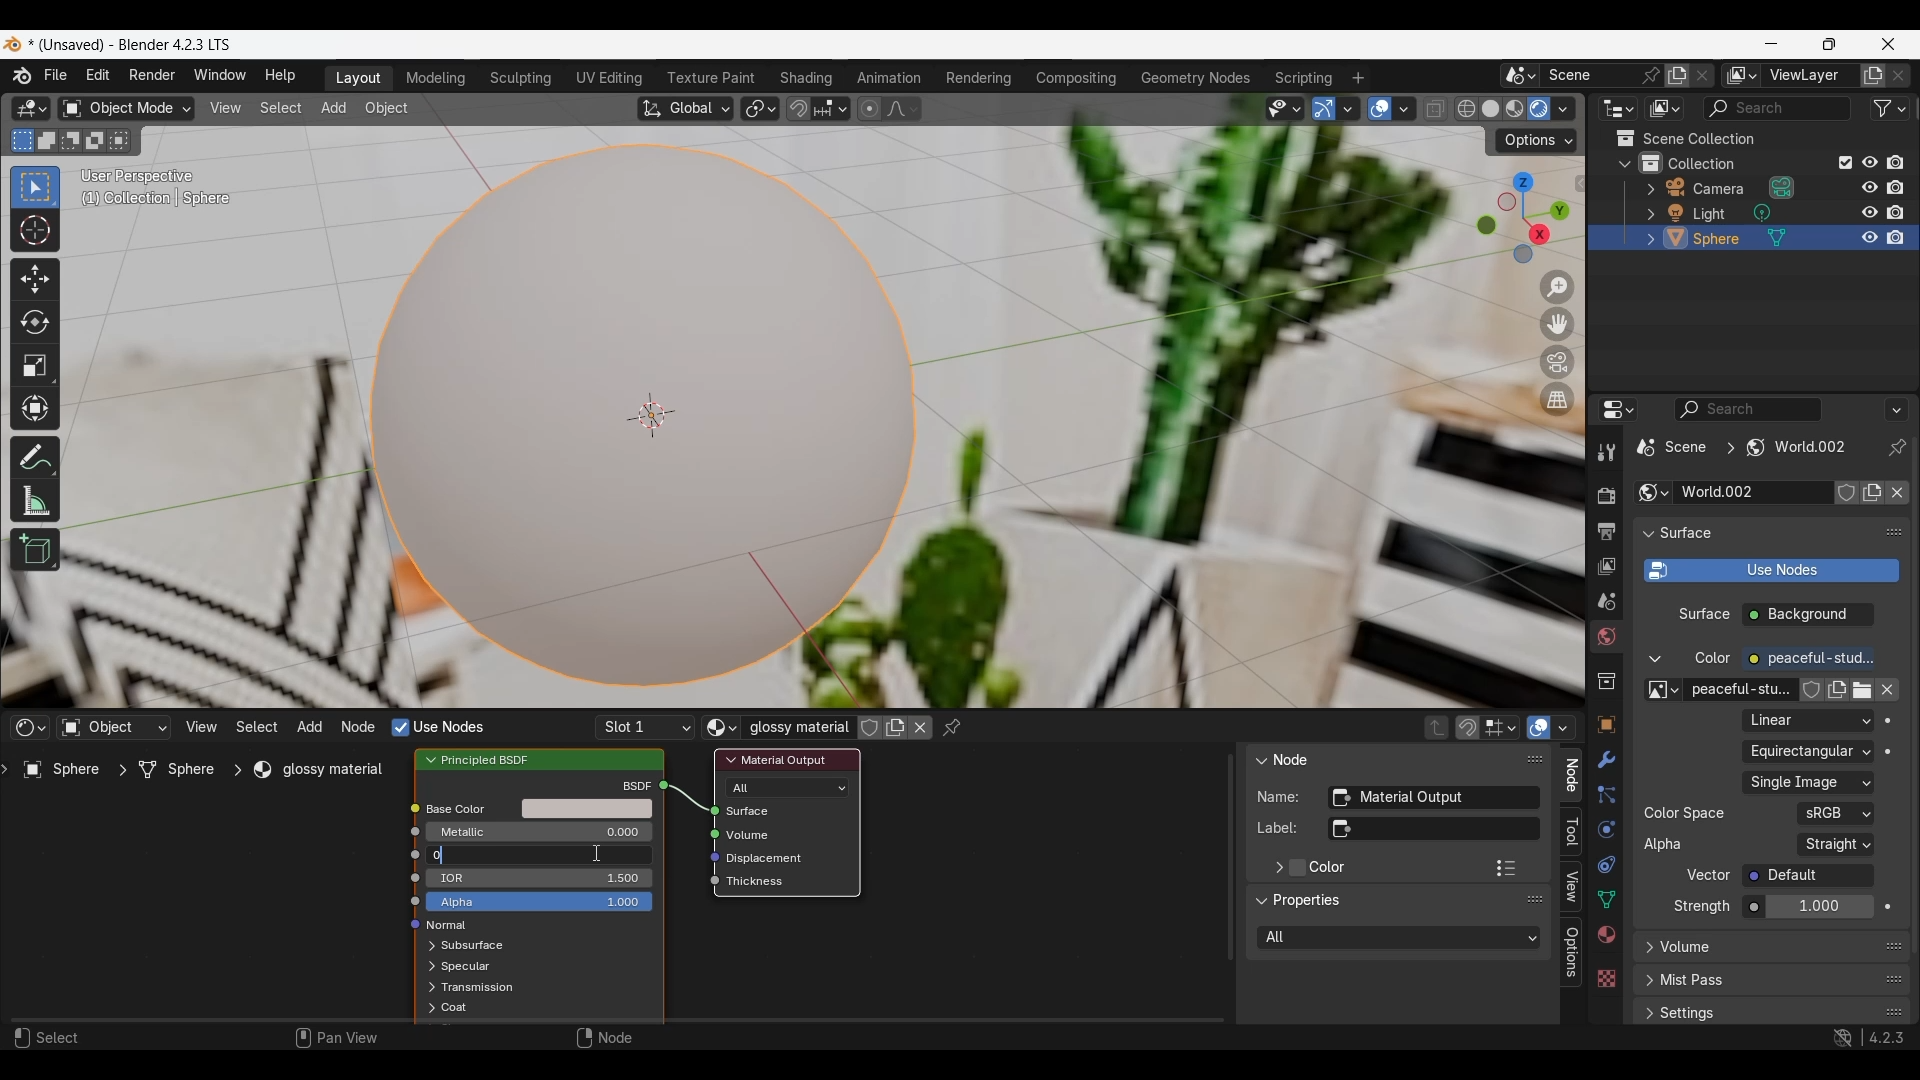  Describe the element at coordinates (201, 727) in the screenshot. I see `View menu` at that location.